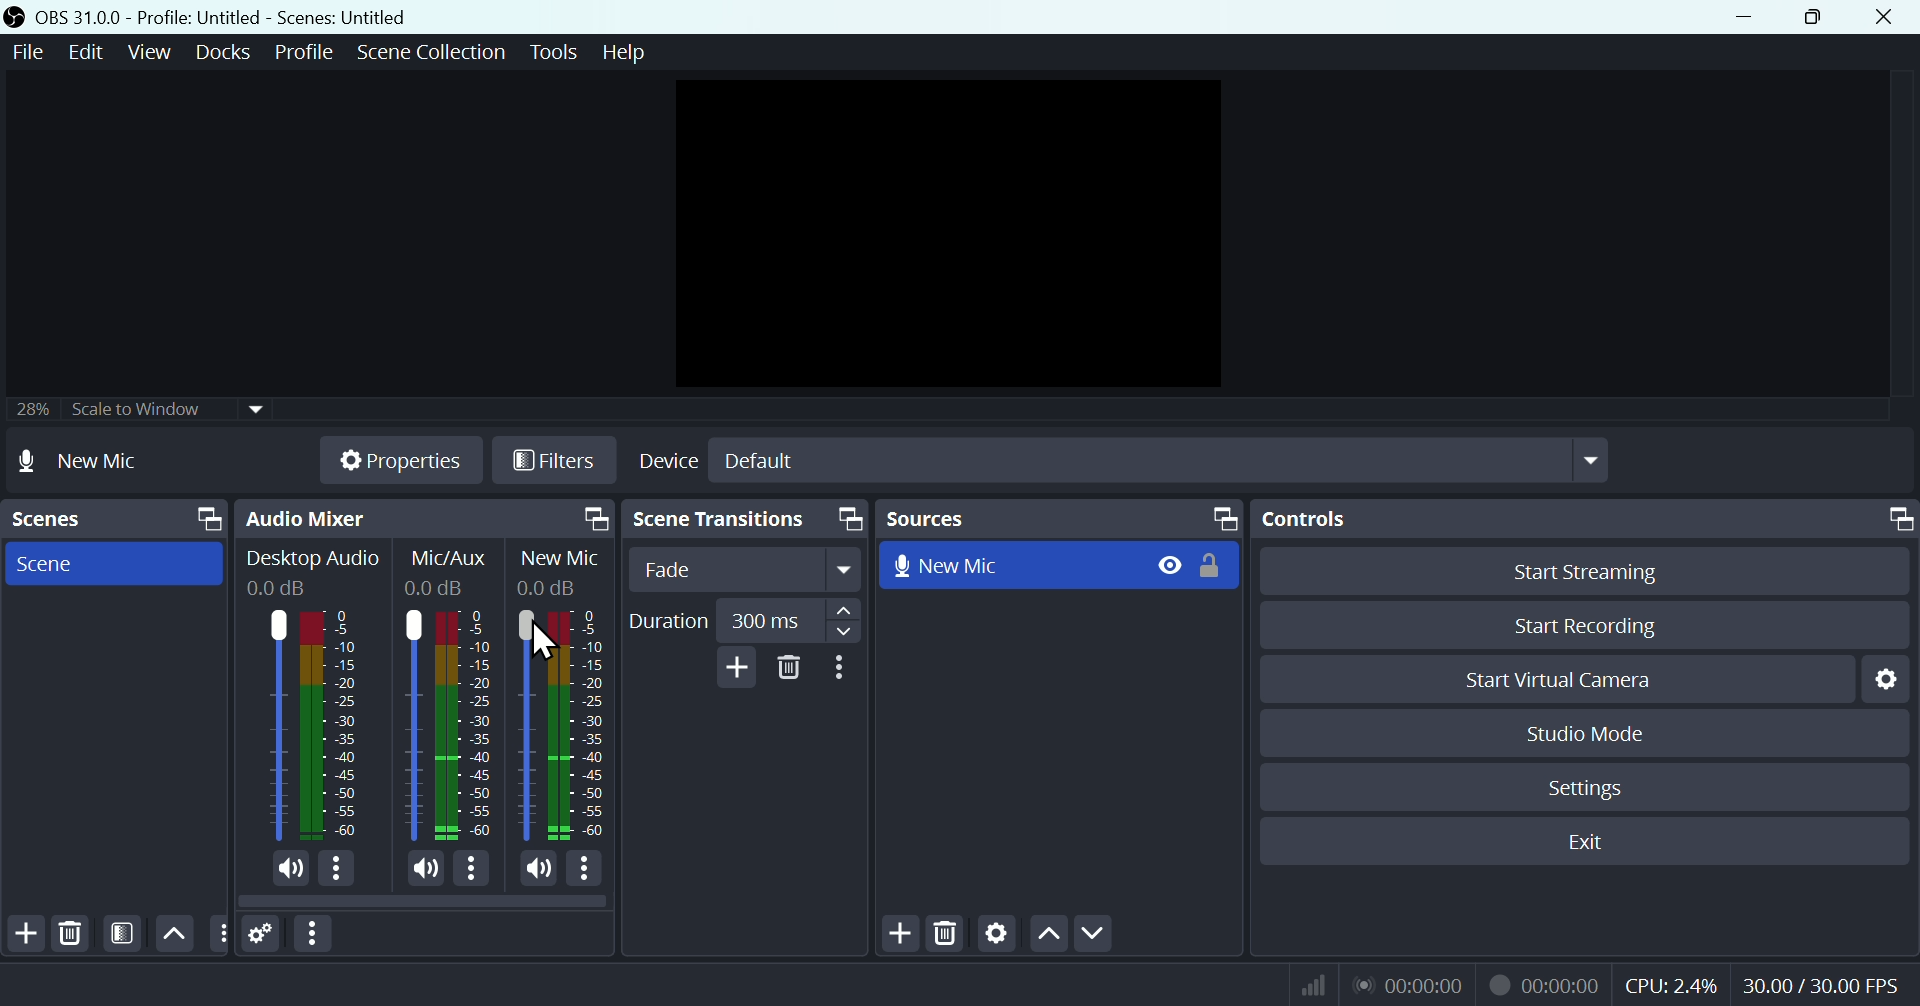 The image size is (1920, 1006). I want to click on View, so click(153, 52).